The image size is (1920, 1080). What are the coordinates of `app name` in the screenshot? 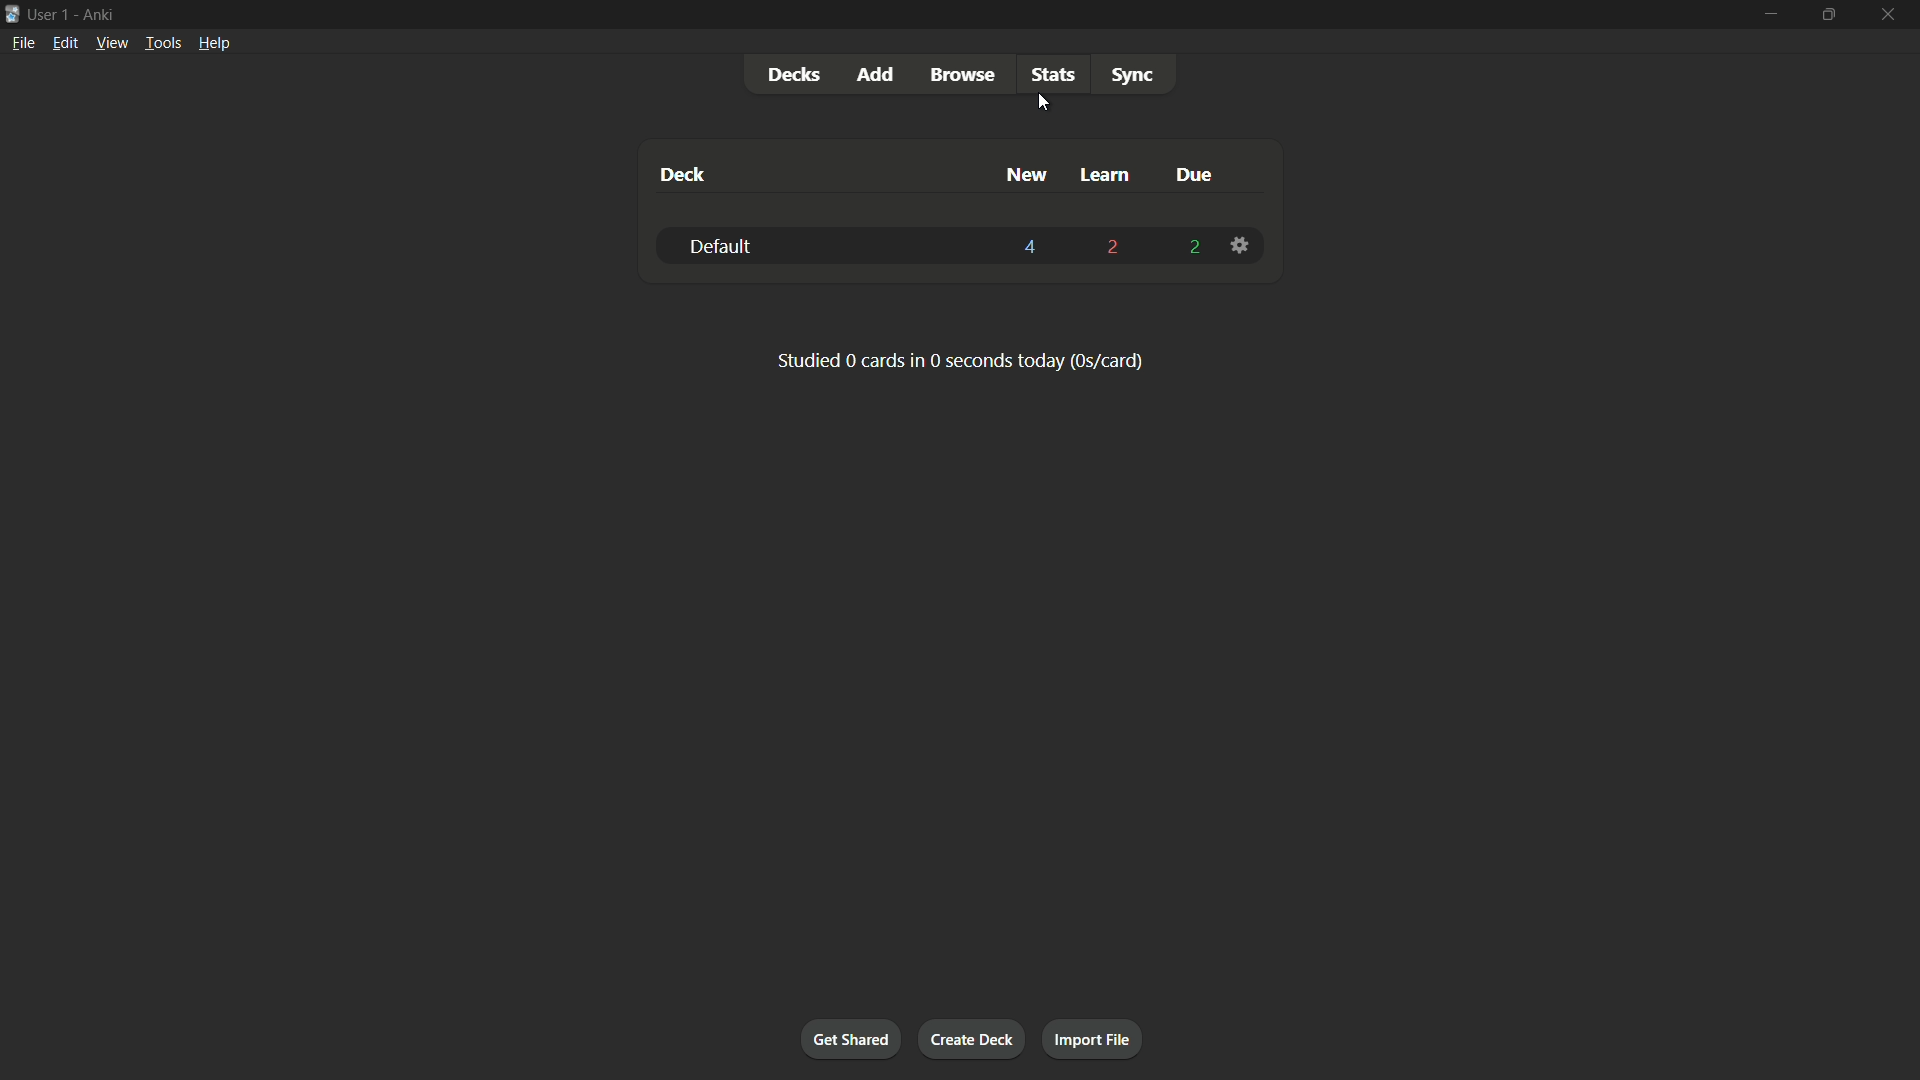 It's located at (98, 14).